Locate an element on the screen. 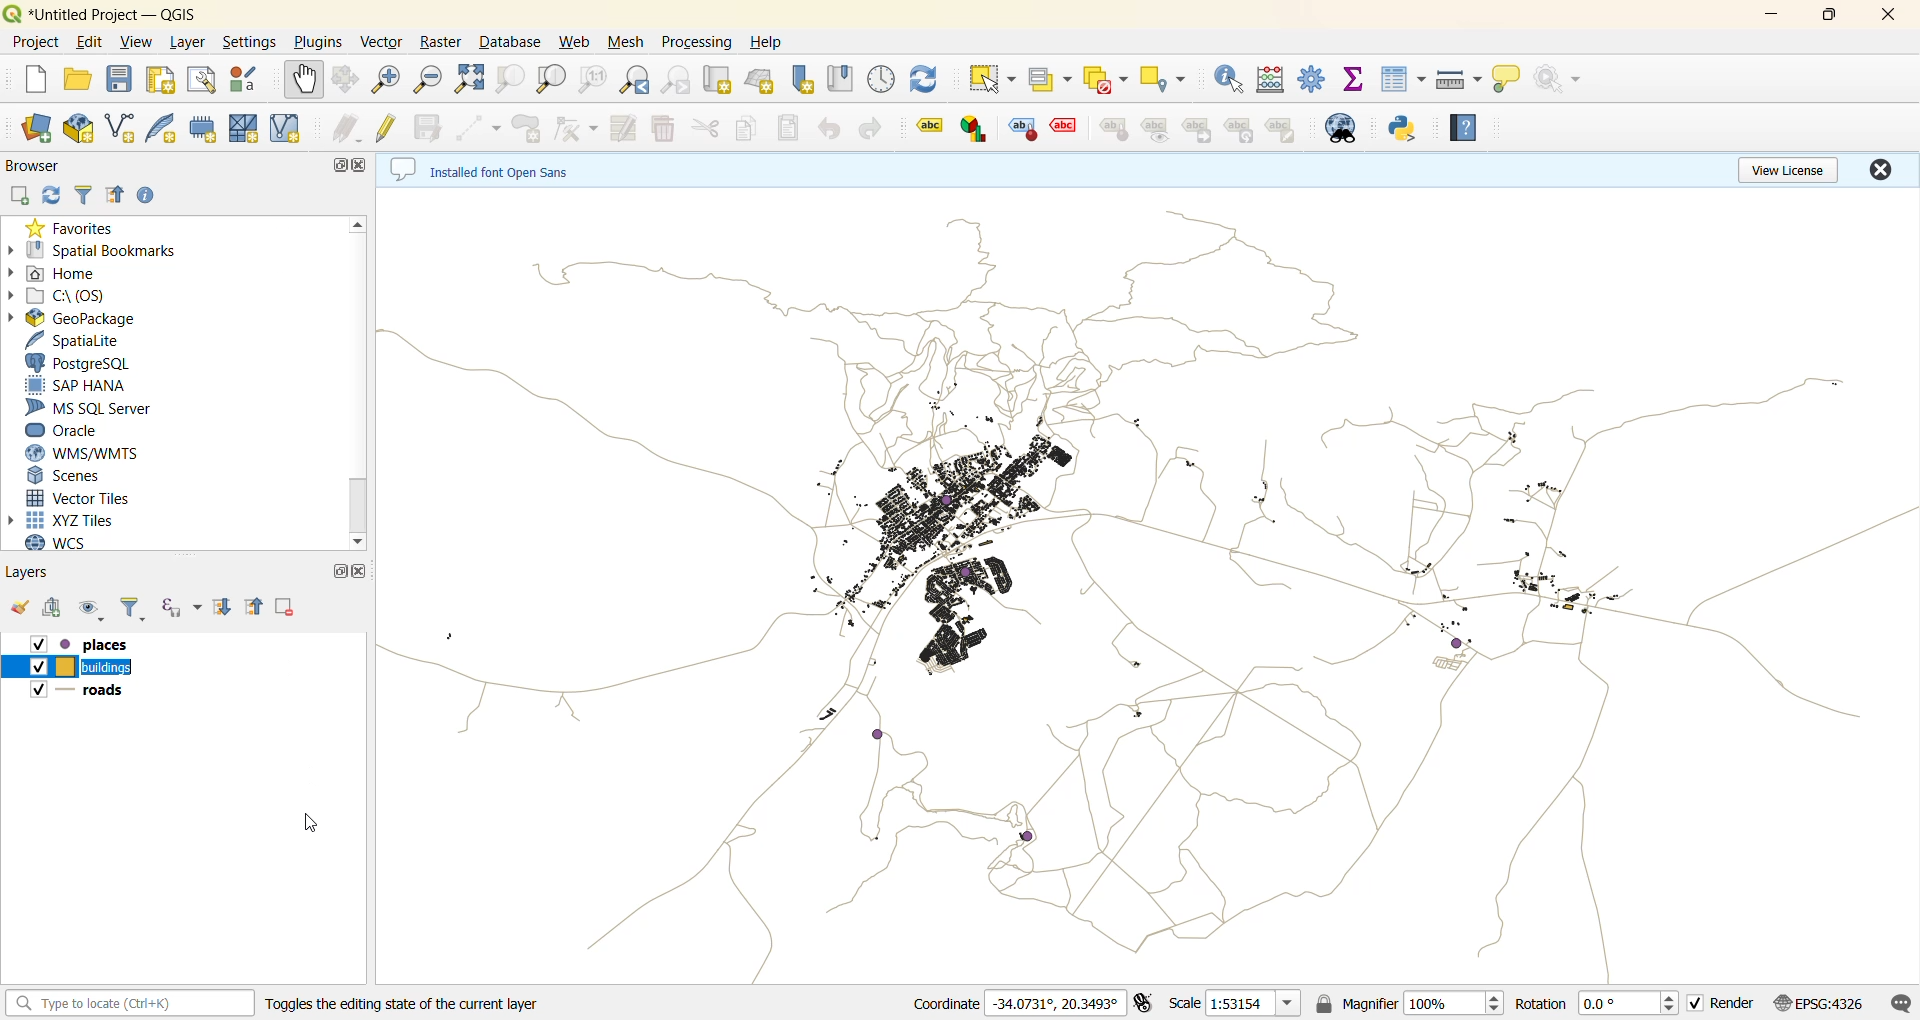 Image resolution: width=1920 pixels, height=1020 pixels. crs is located at coordinates (1828, 1001).